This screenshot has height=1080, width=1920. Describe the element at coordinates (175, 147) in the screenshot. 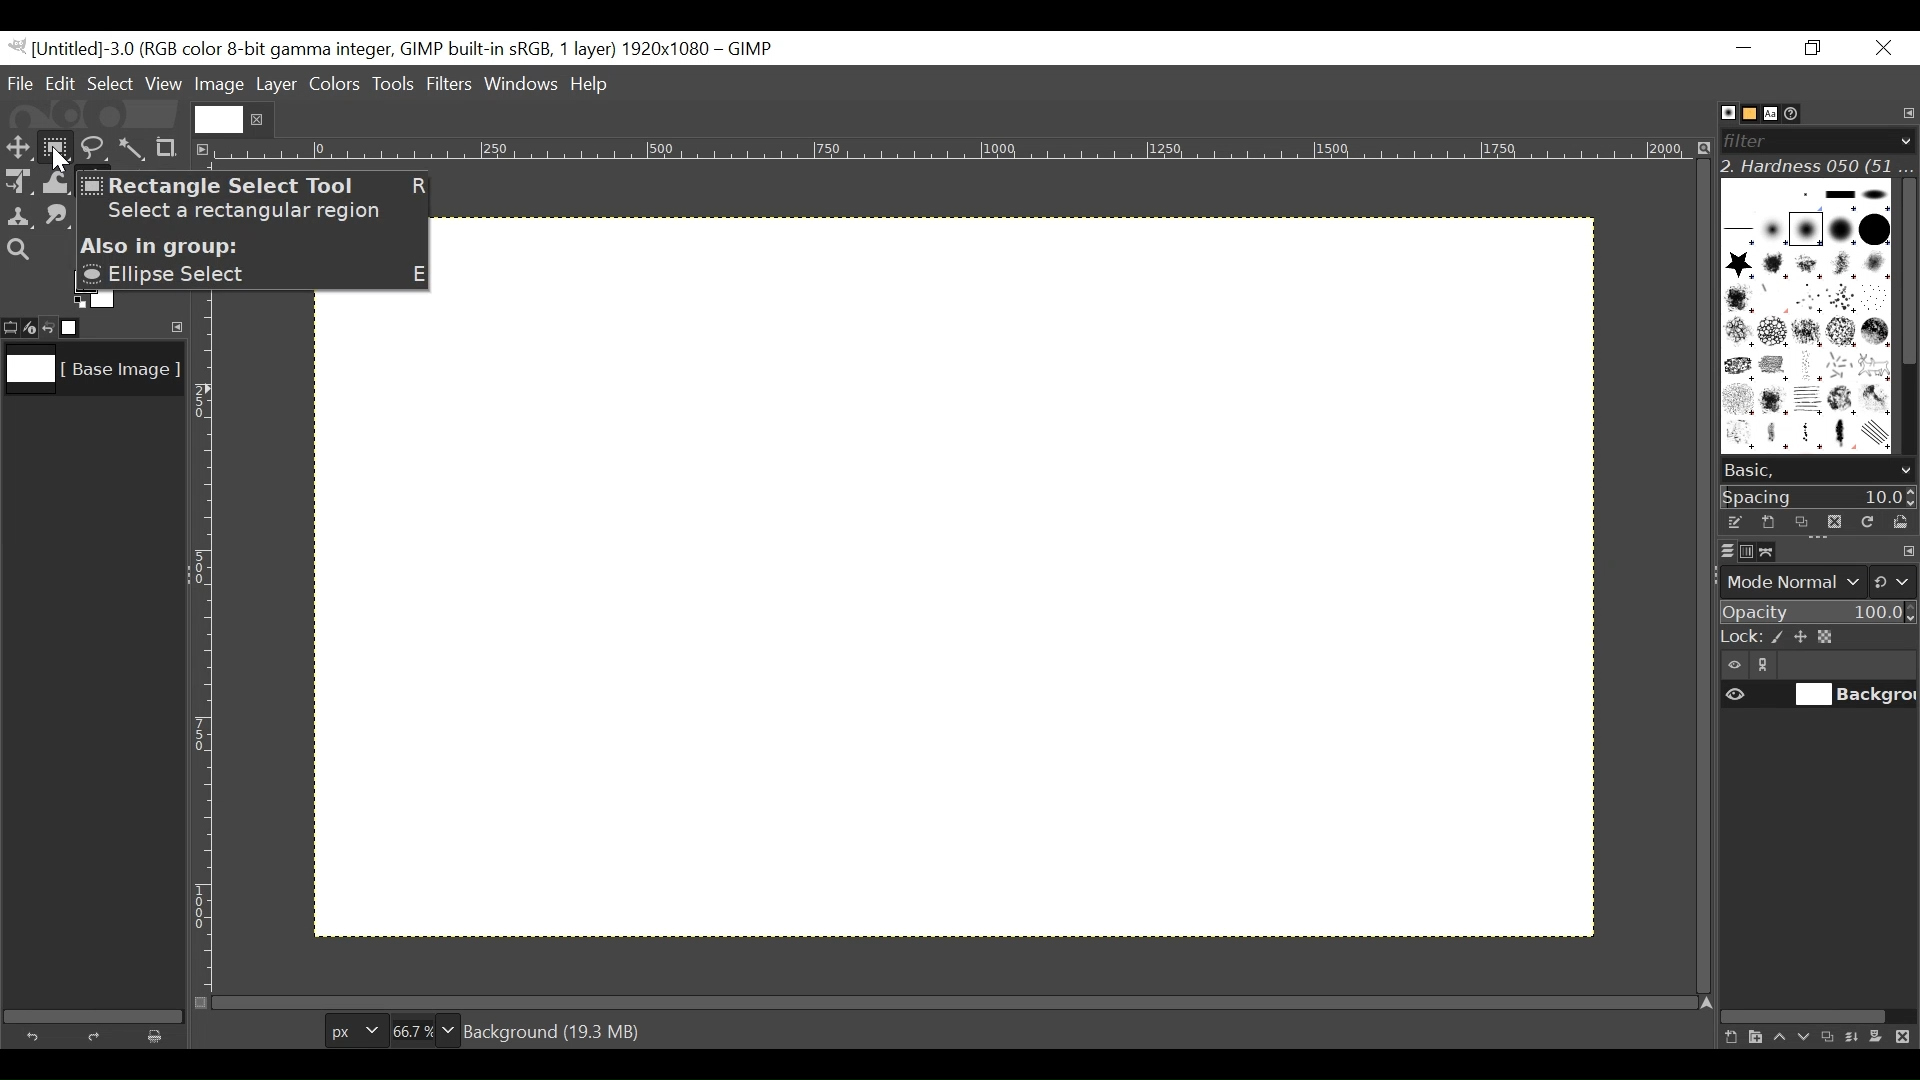

I see `Crop tool` at that location.